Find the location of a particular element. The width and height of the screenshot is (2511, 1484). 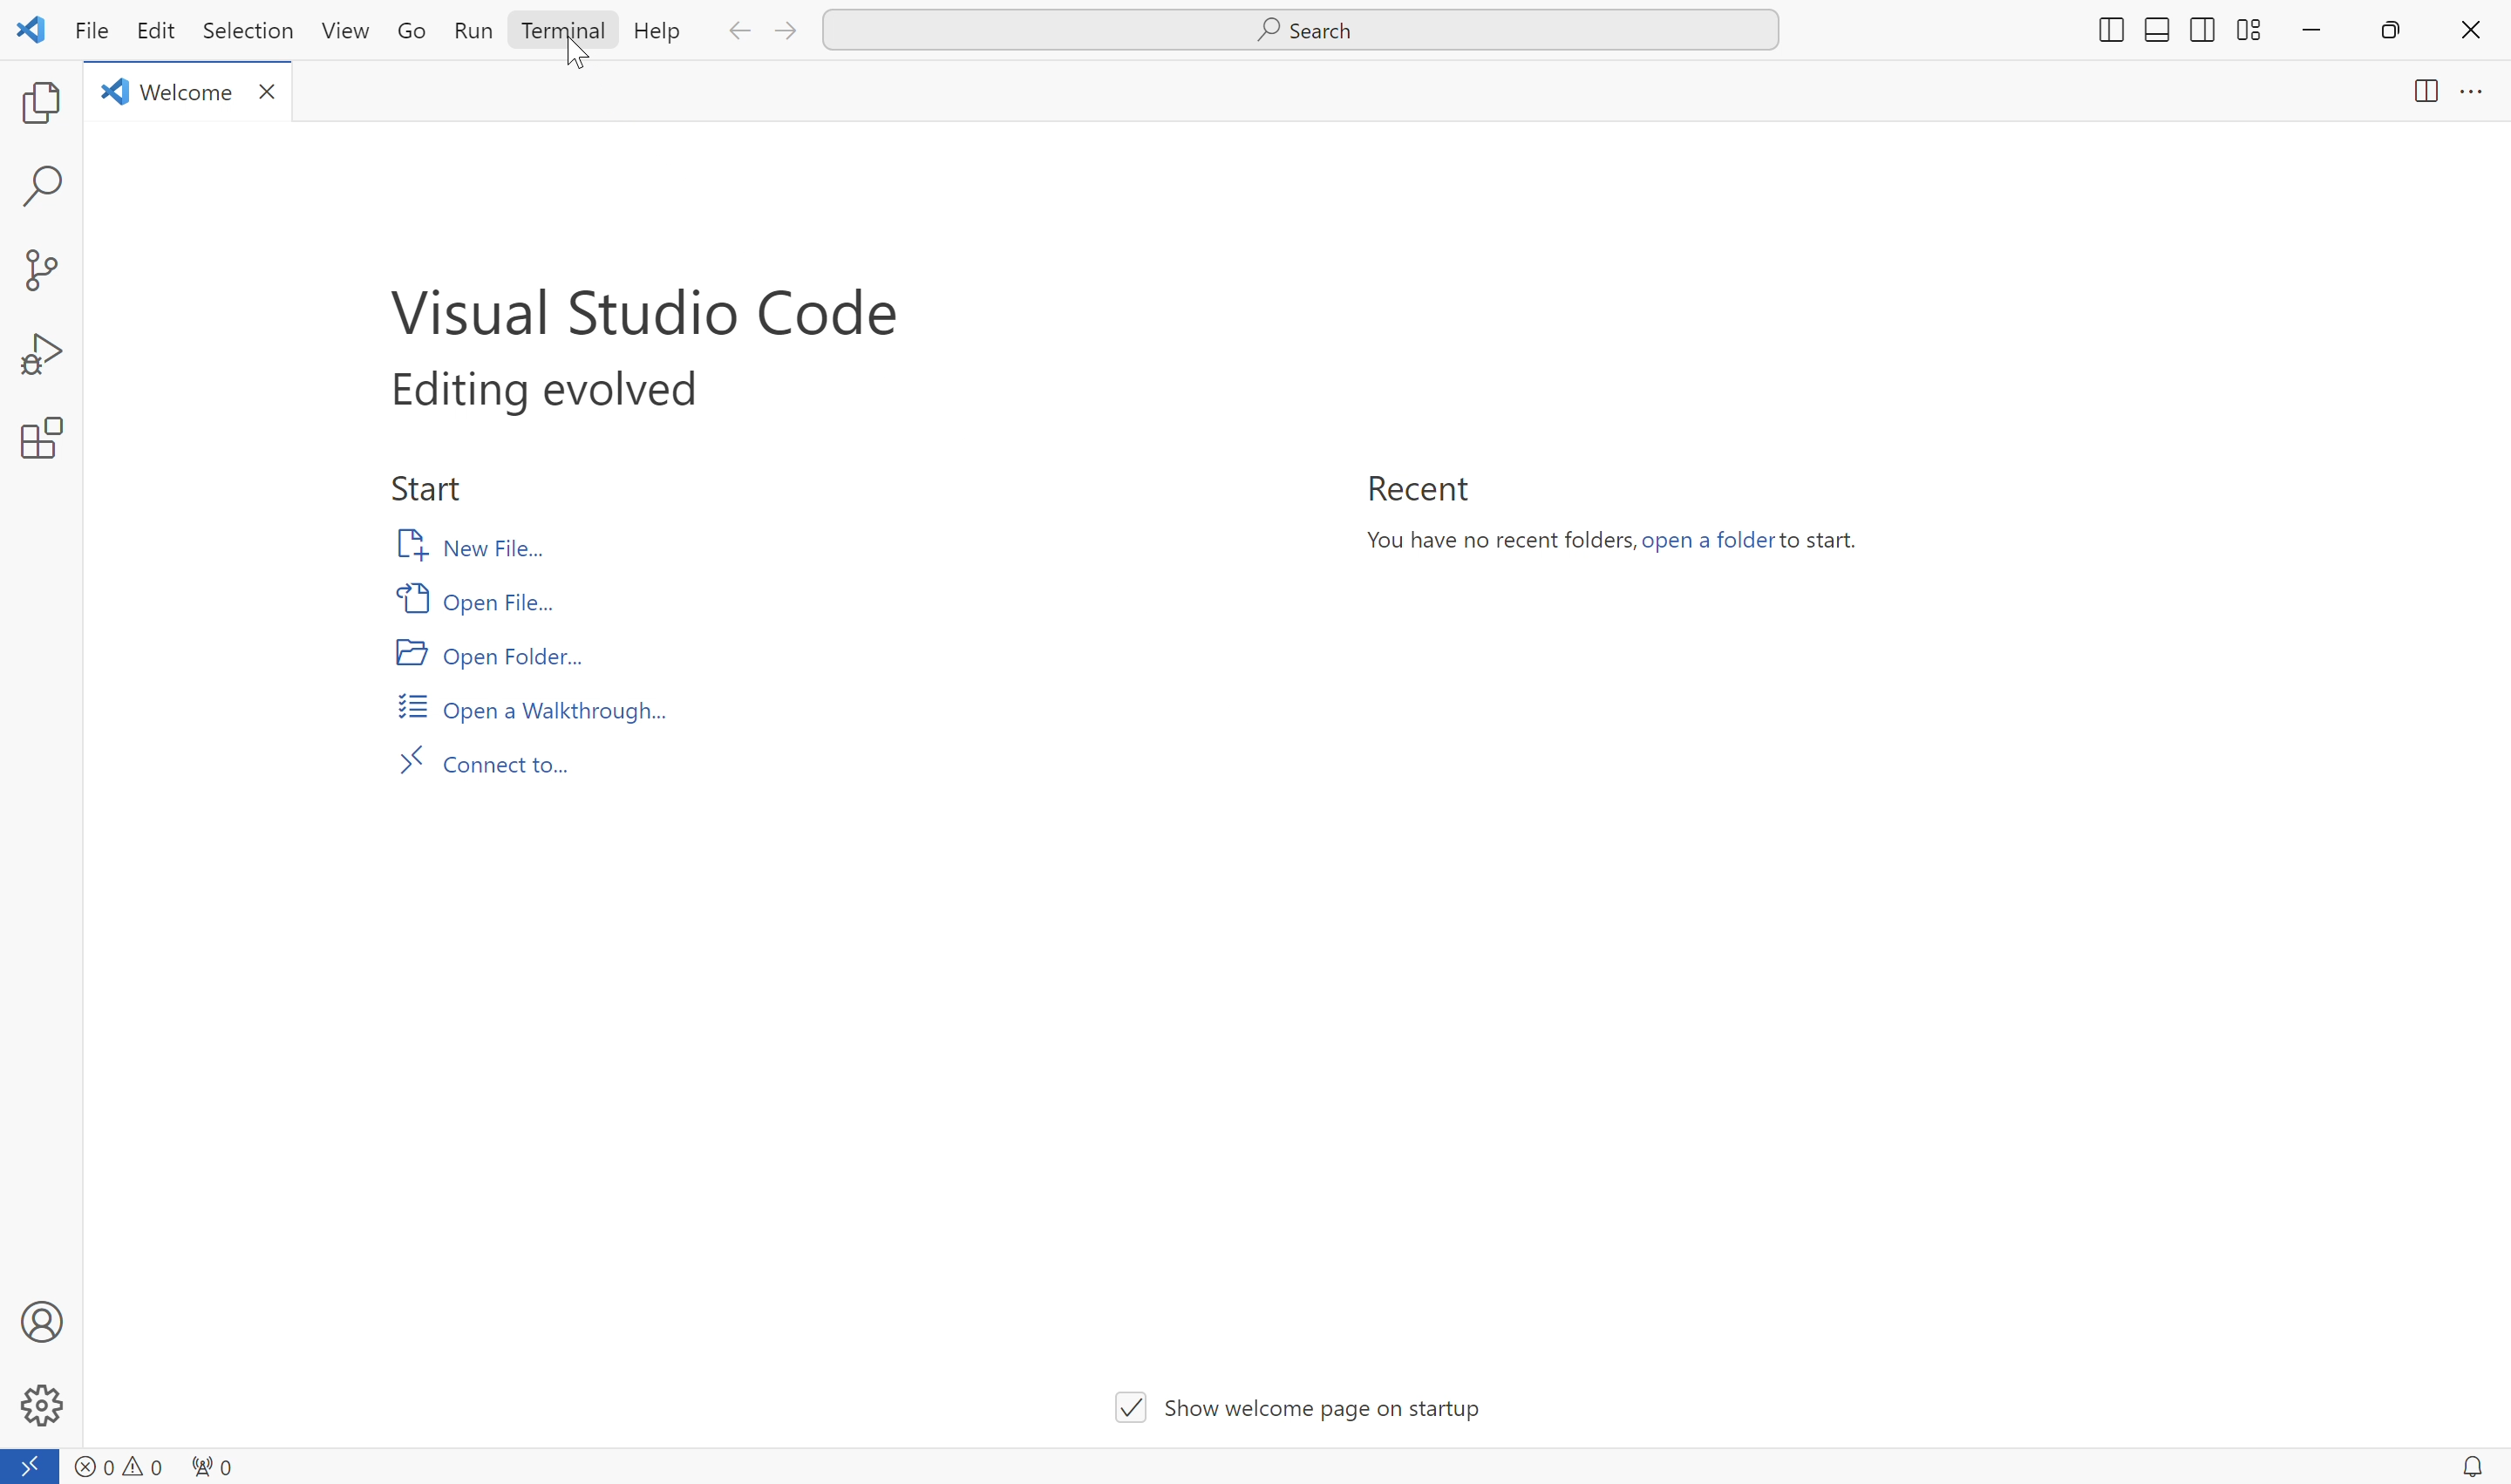

run and debug is located at coordinates (39, 355).